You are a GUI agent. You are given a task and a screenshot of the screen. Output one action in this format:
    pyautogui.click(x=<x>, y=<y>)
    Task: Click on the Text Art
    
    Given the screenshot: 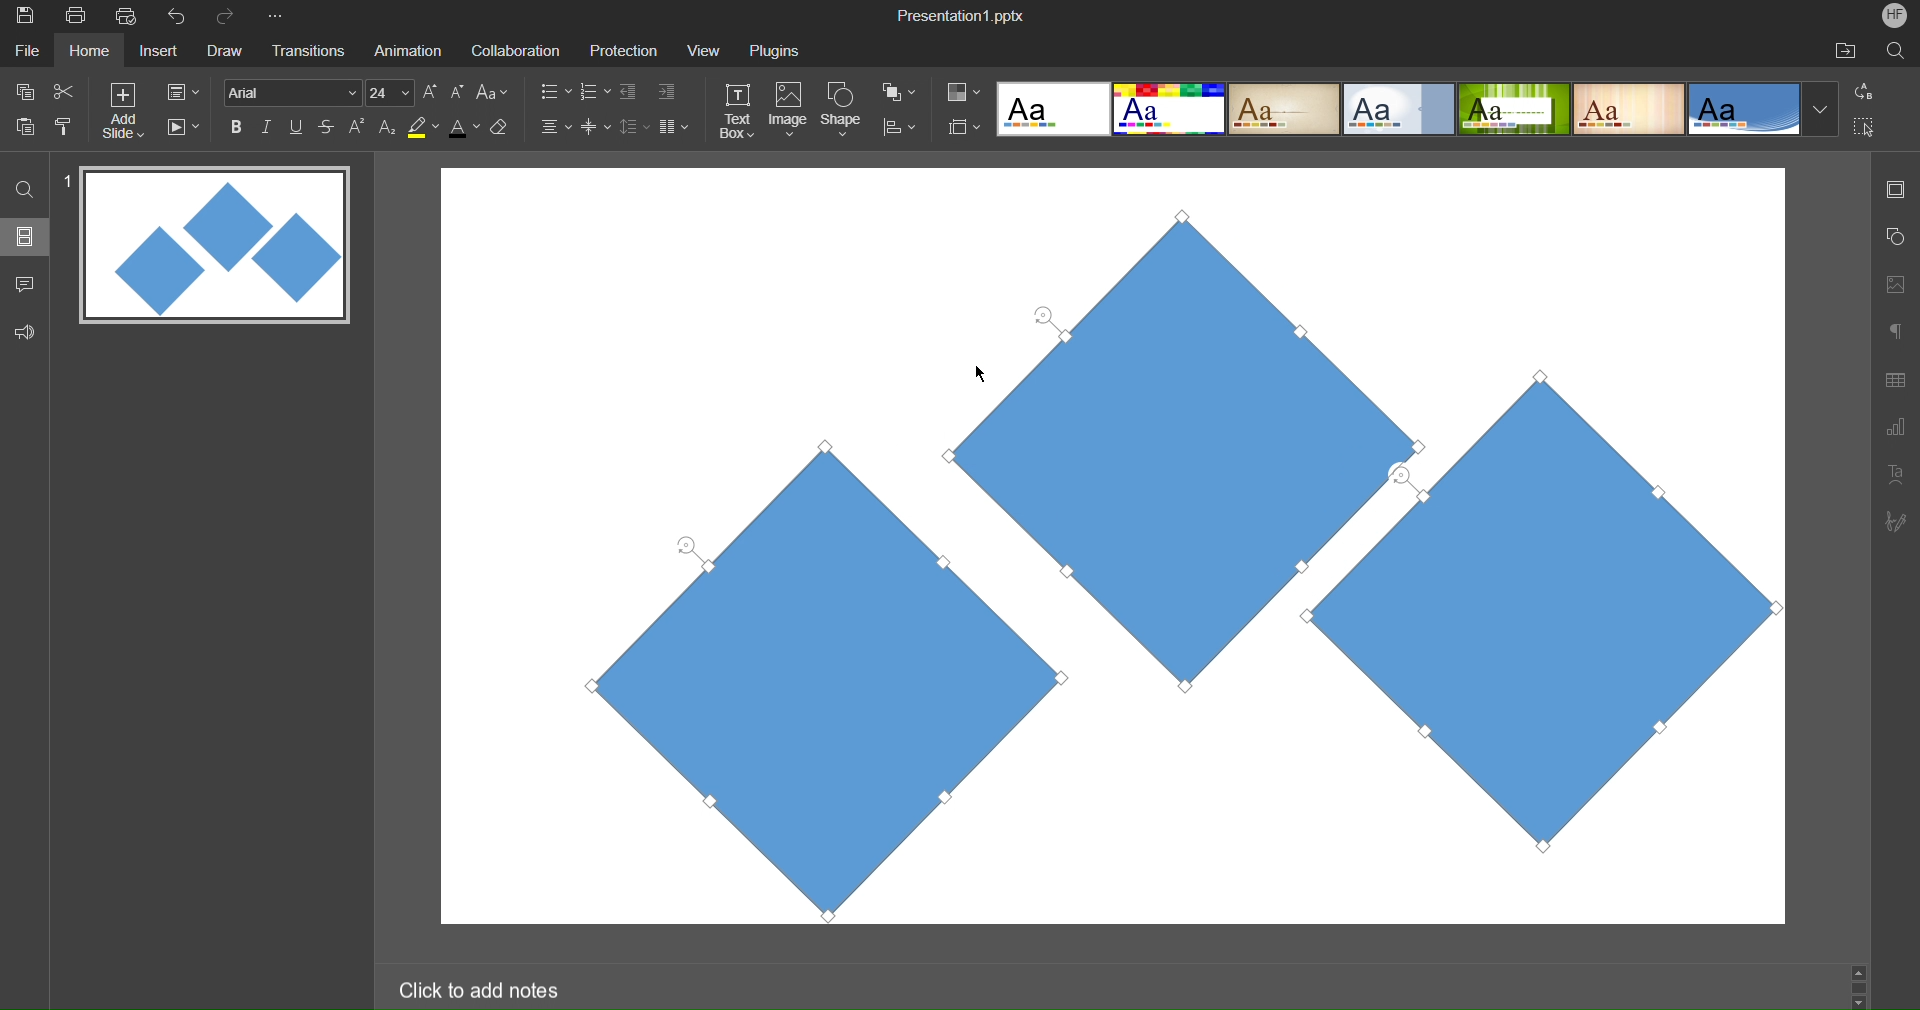 What is the action you would take?
    pyautogui.click(x=1896, y=472)
    